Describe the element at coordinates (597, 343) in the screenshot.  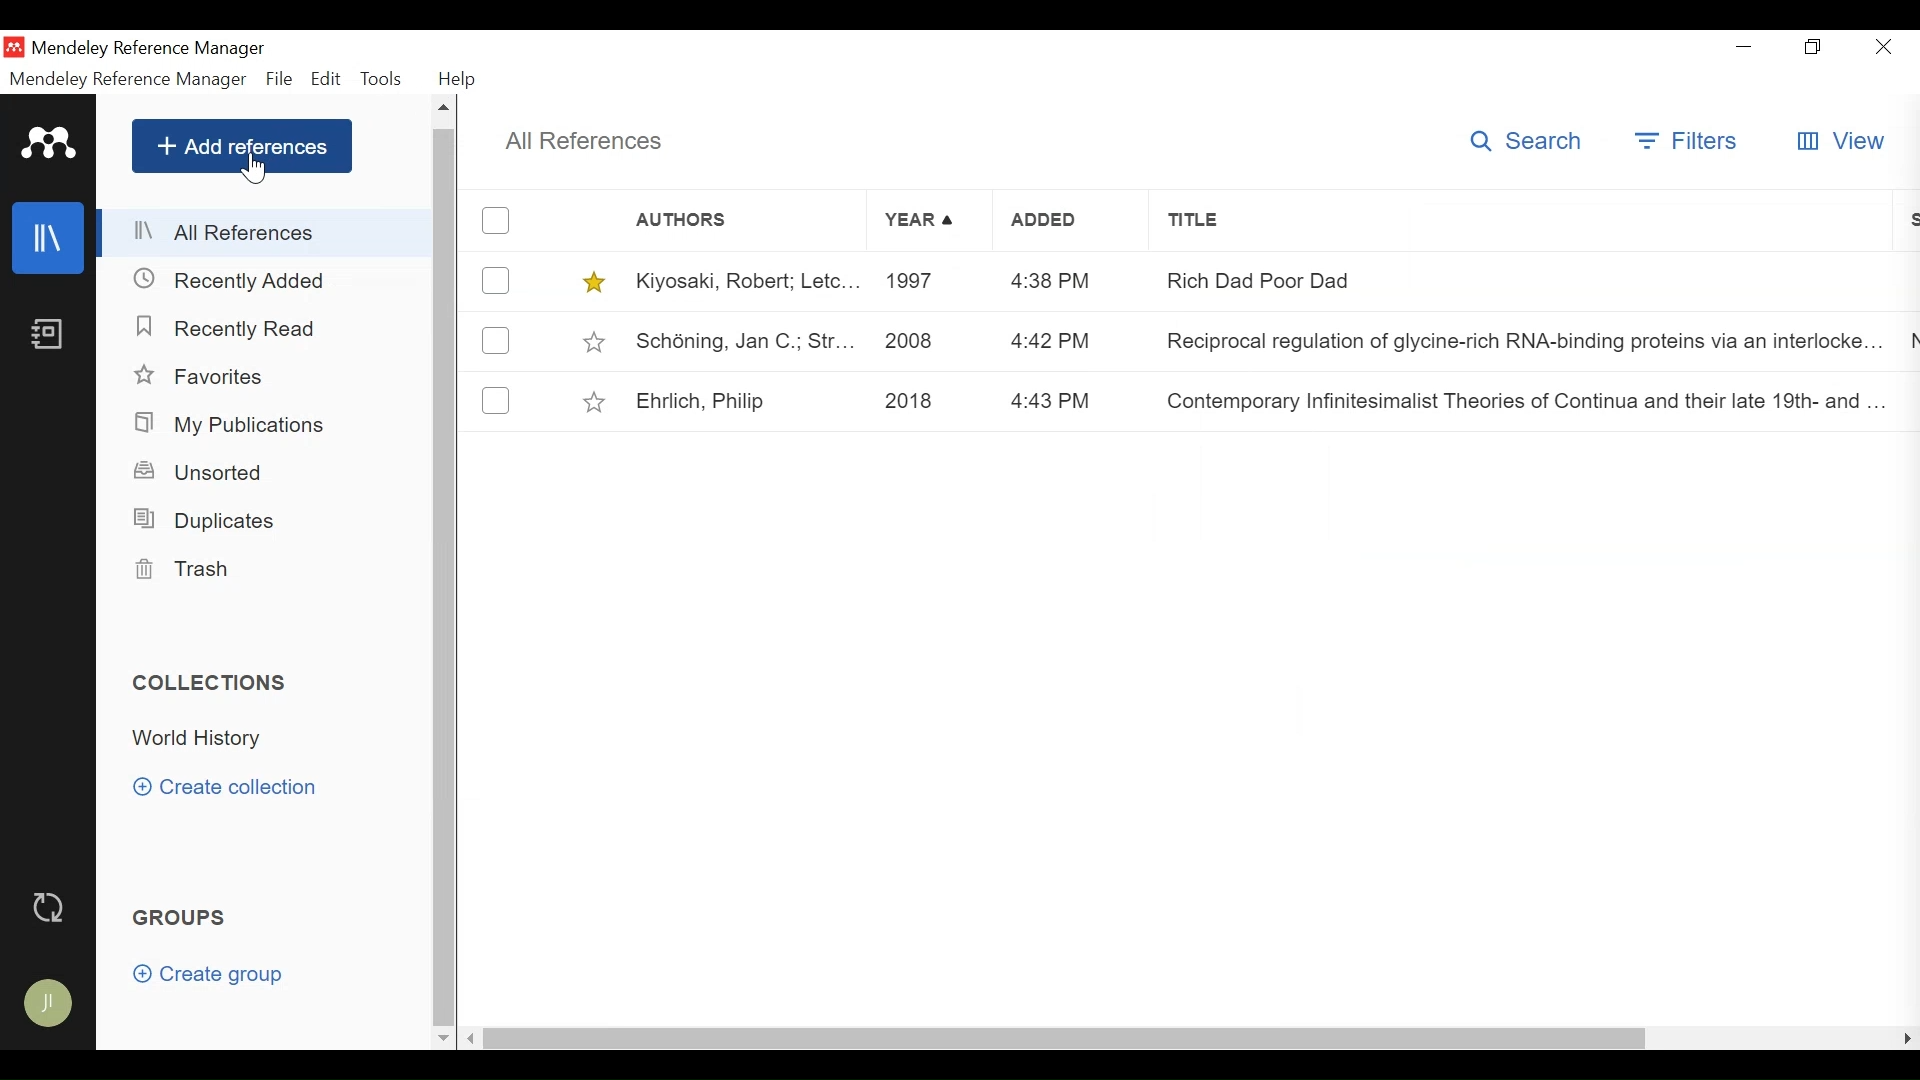
I see `Toggle favorites` at that location.